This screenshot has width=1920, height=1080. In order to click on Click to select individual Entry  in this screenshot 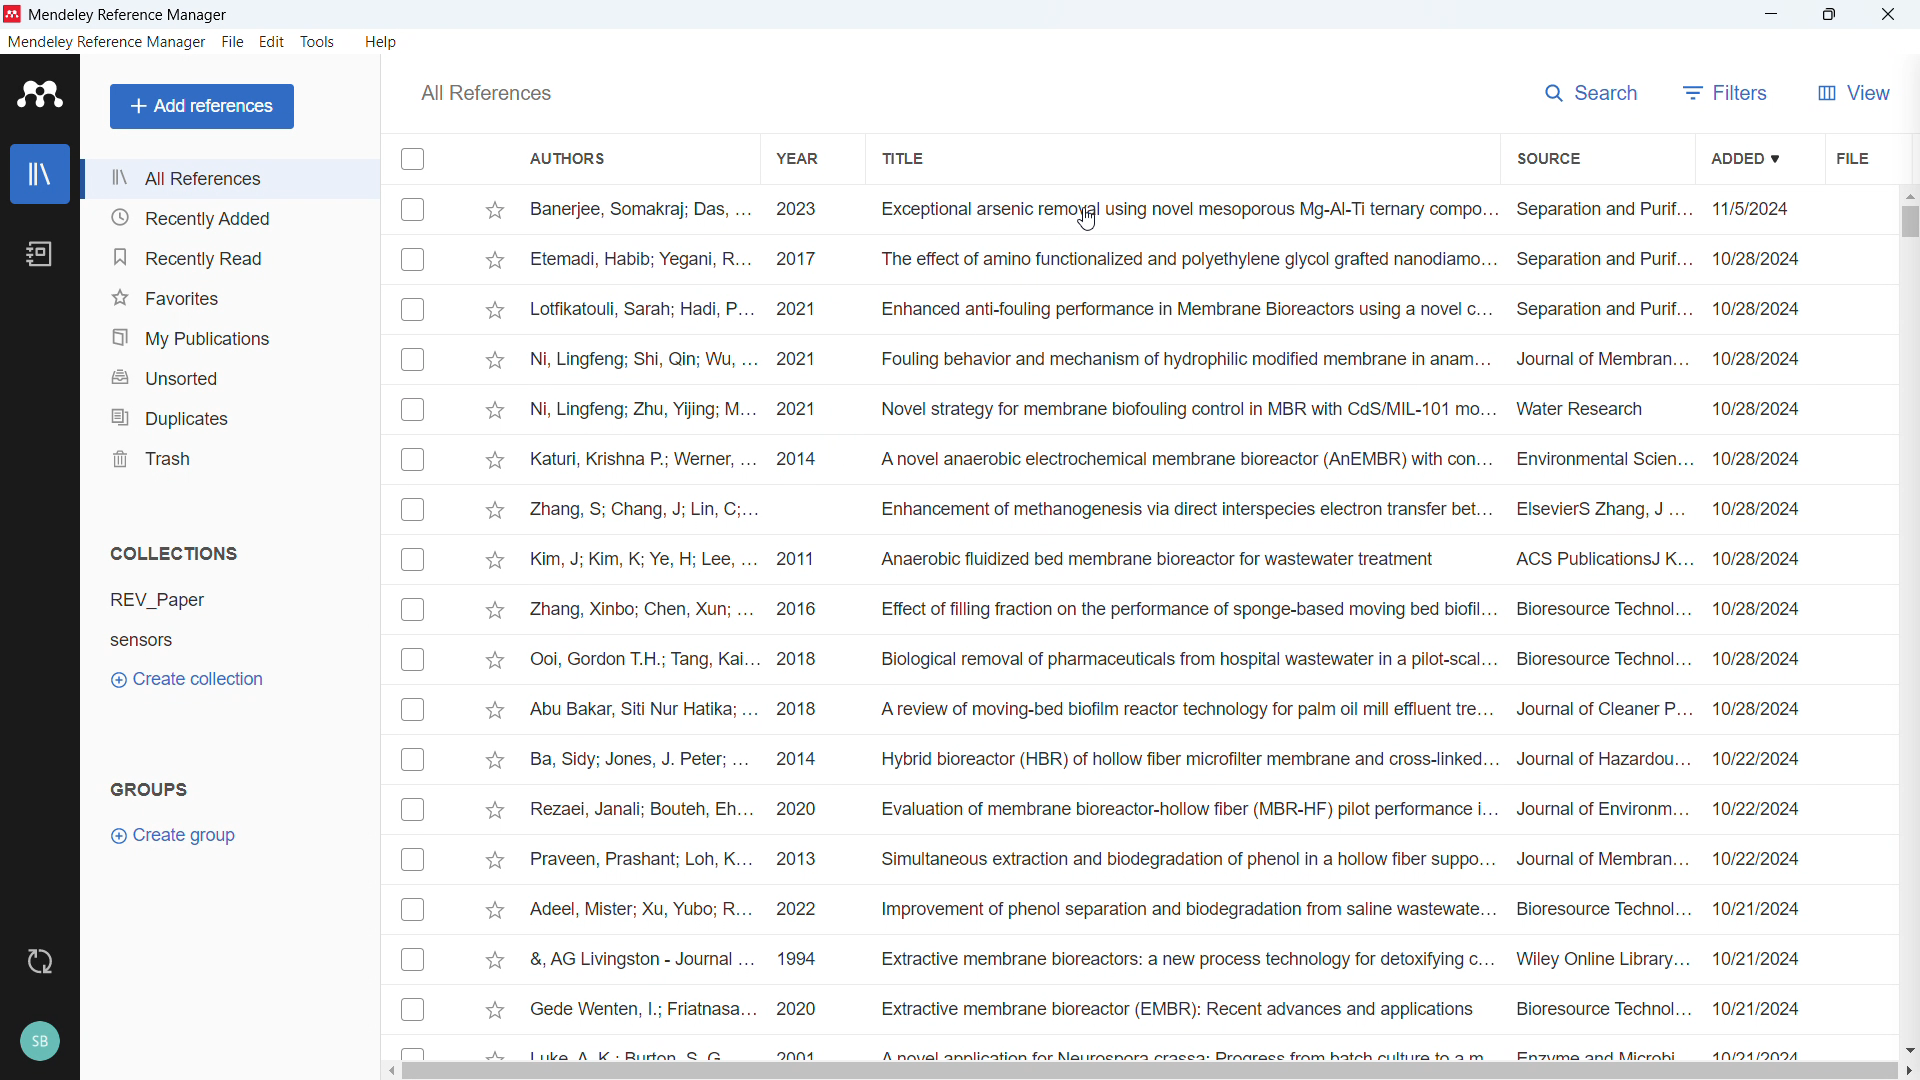, I will do `click(414, 209)`.